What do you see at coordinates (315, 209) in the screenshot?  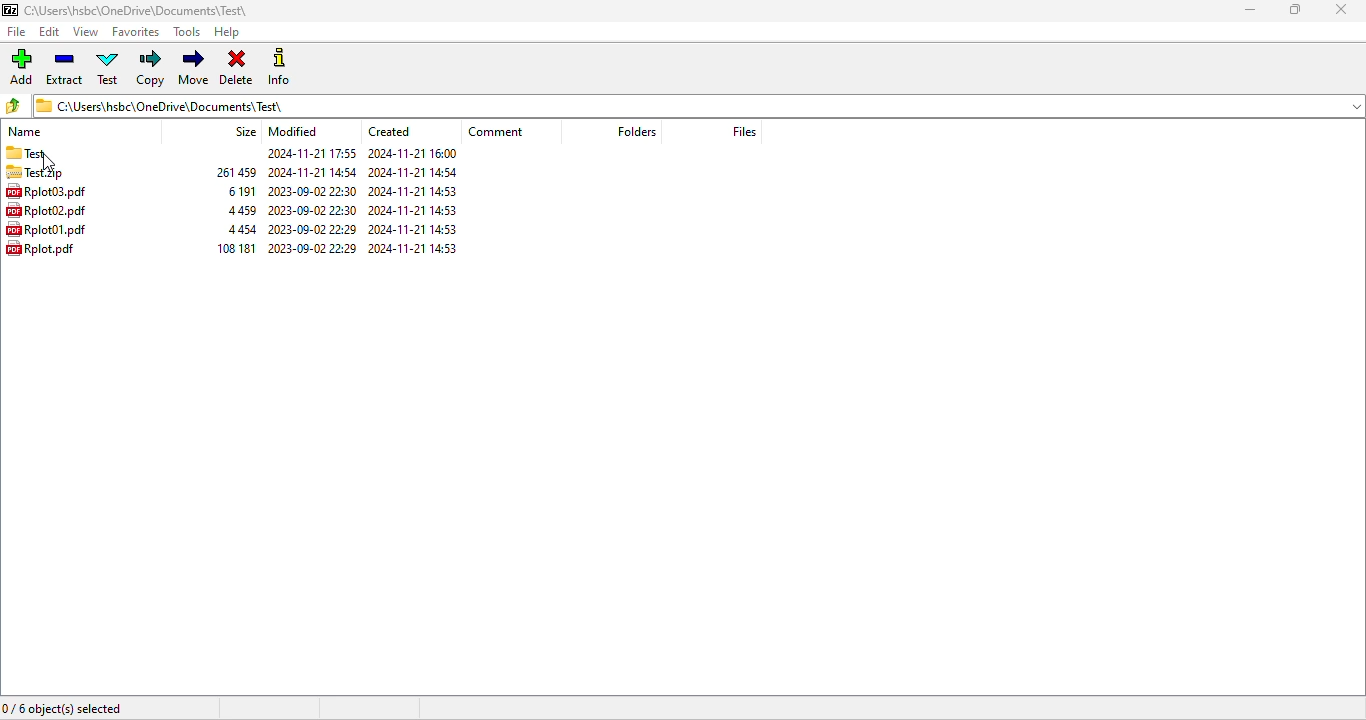 I see `2023-09-02 22:30` at bounding box center [315, 209].